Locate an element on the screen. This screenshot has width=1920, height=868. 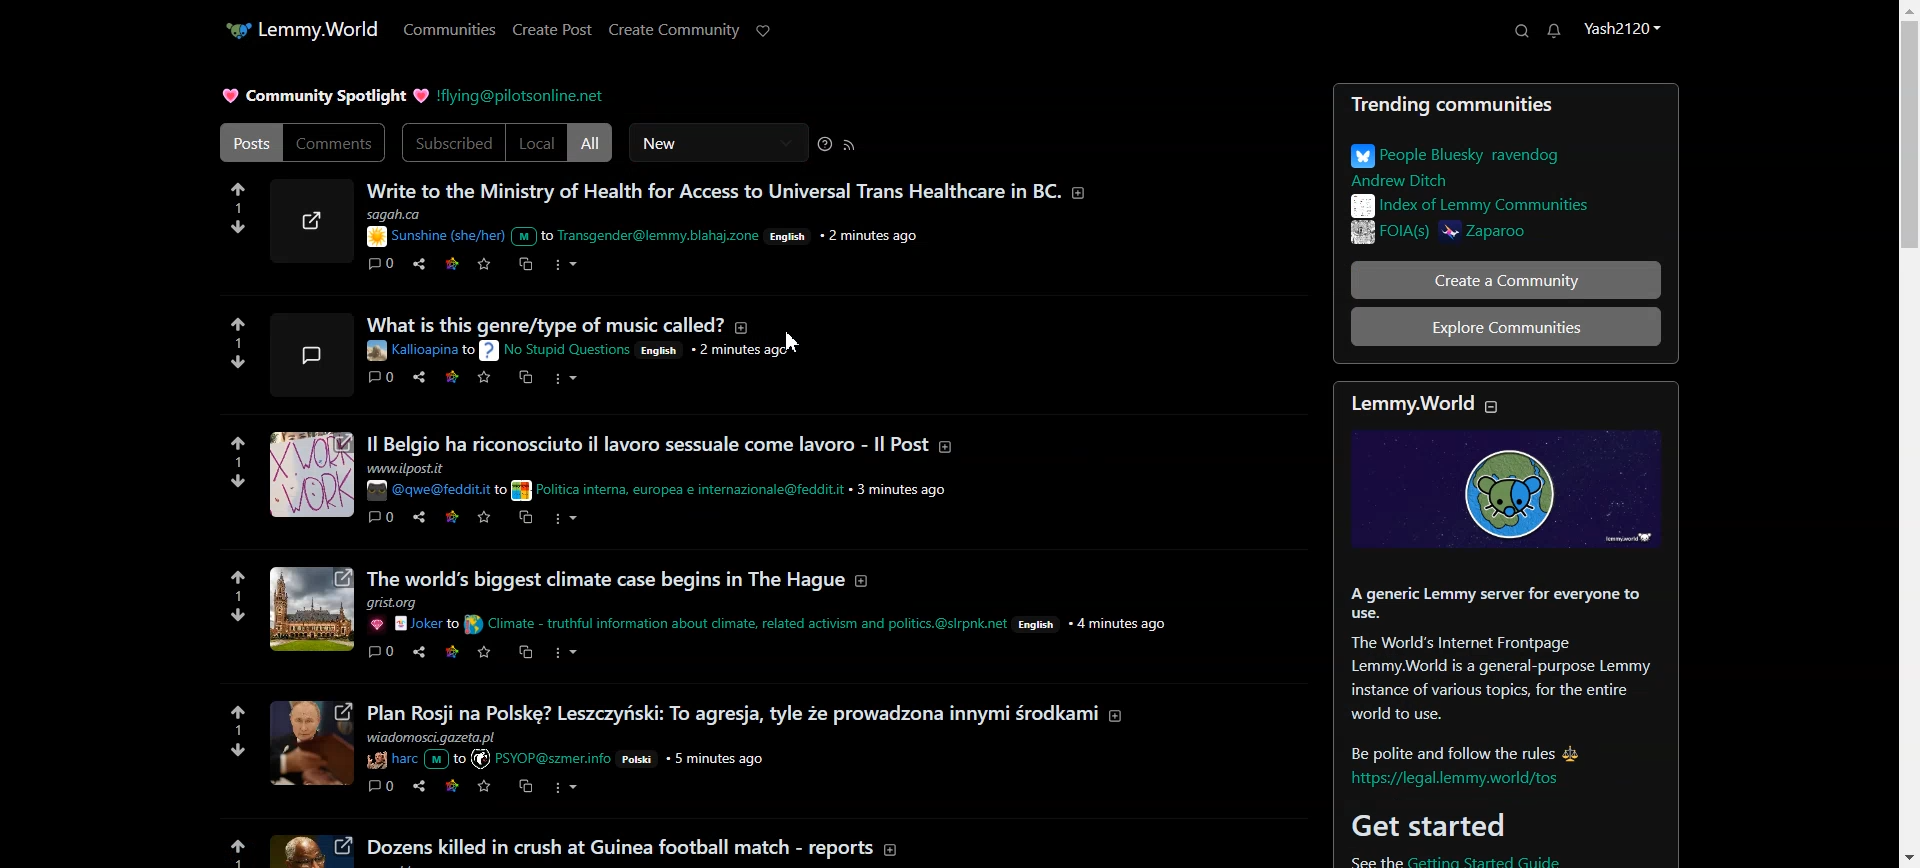
downvote is located at coordinates (241, 362).